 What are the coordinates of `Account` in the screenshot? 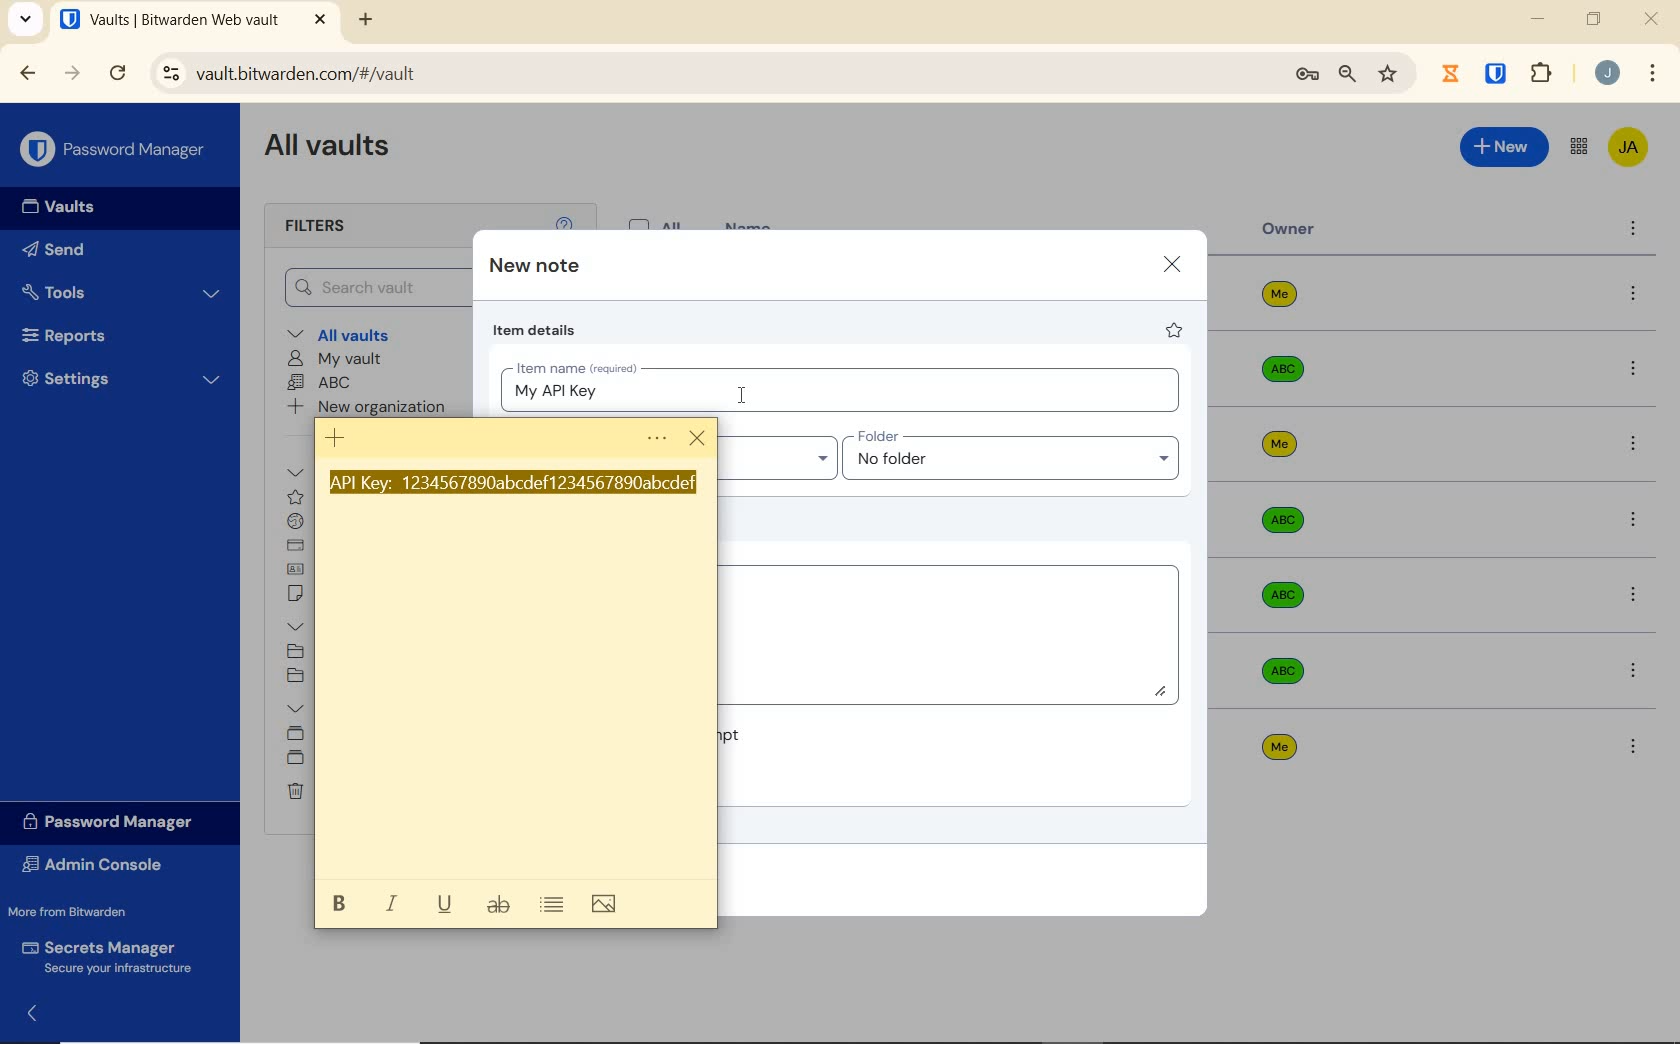 It's located at (1608, 75).